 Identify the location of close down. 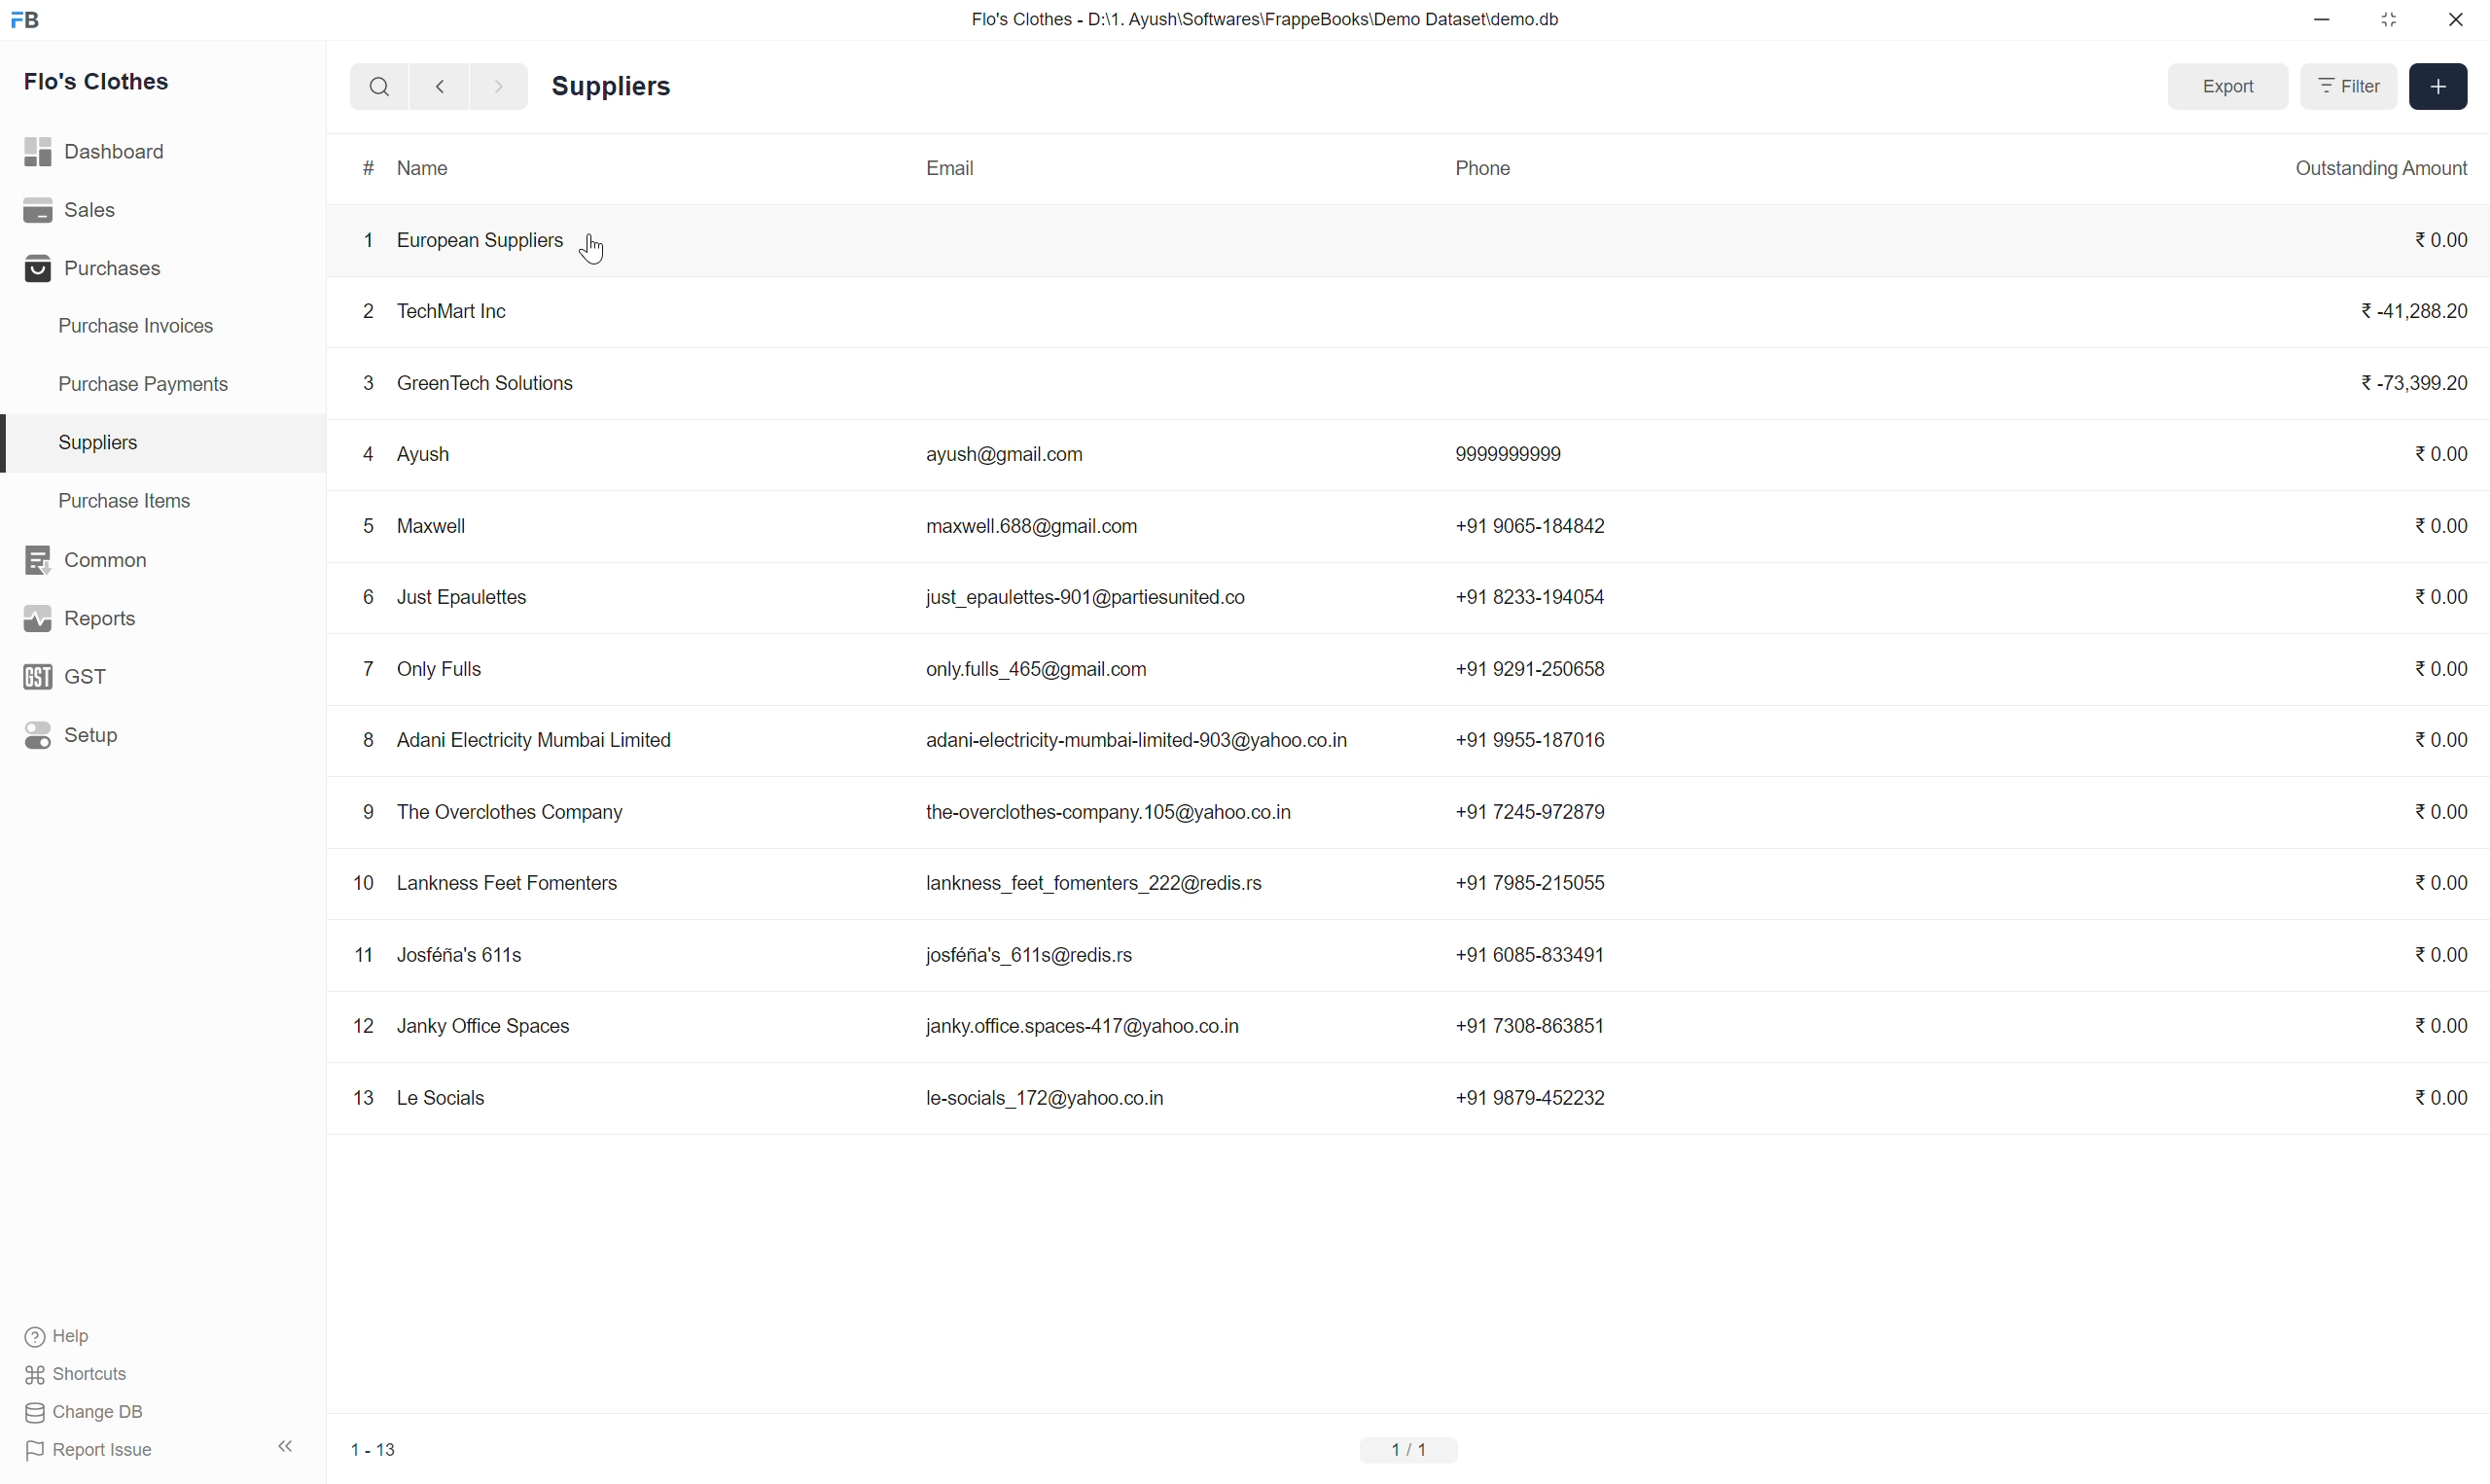
(2391, 21).